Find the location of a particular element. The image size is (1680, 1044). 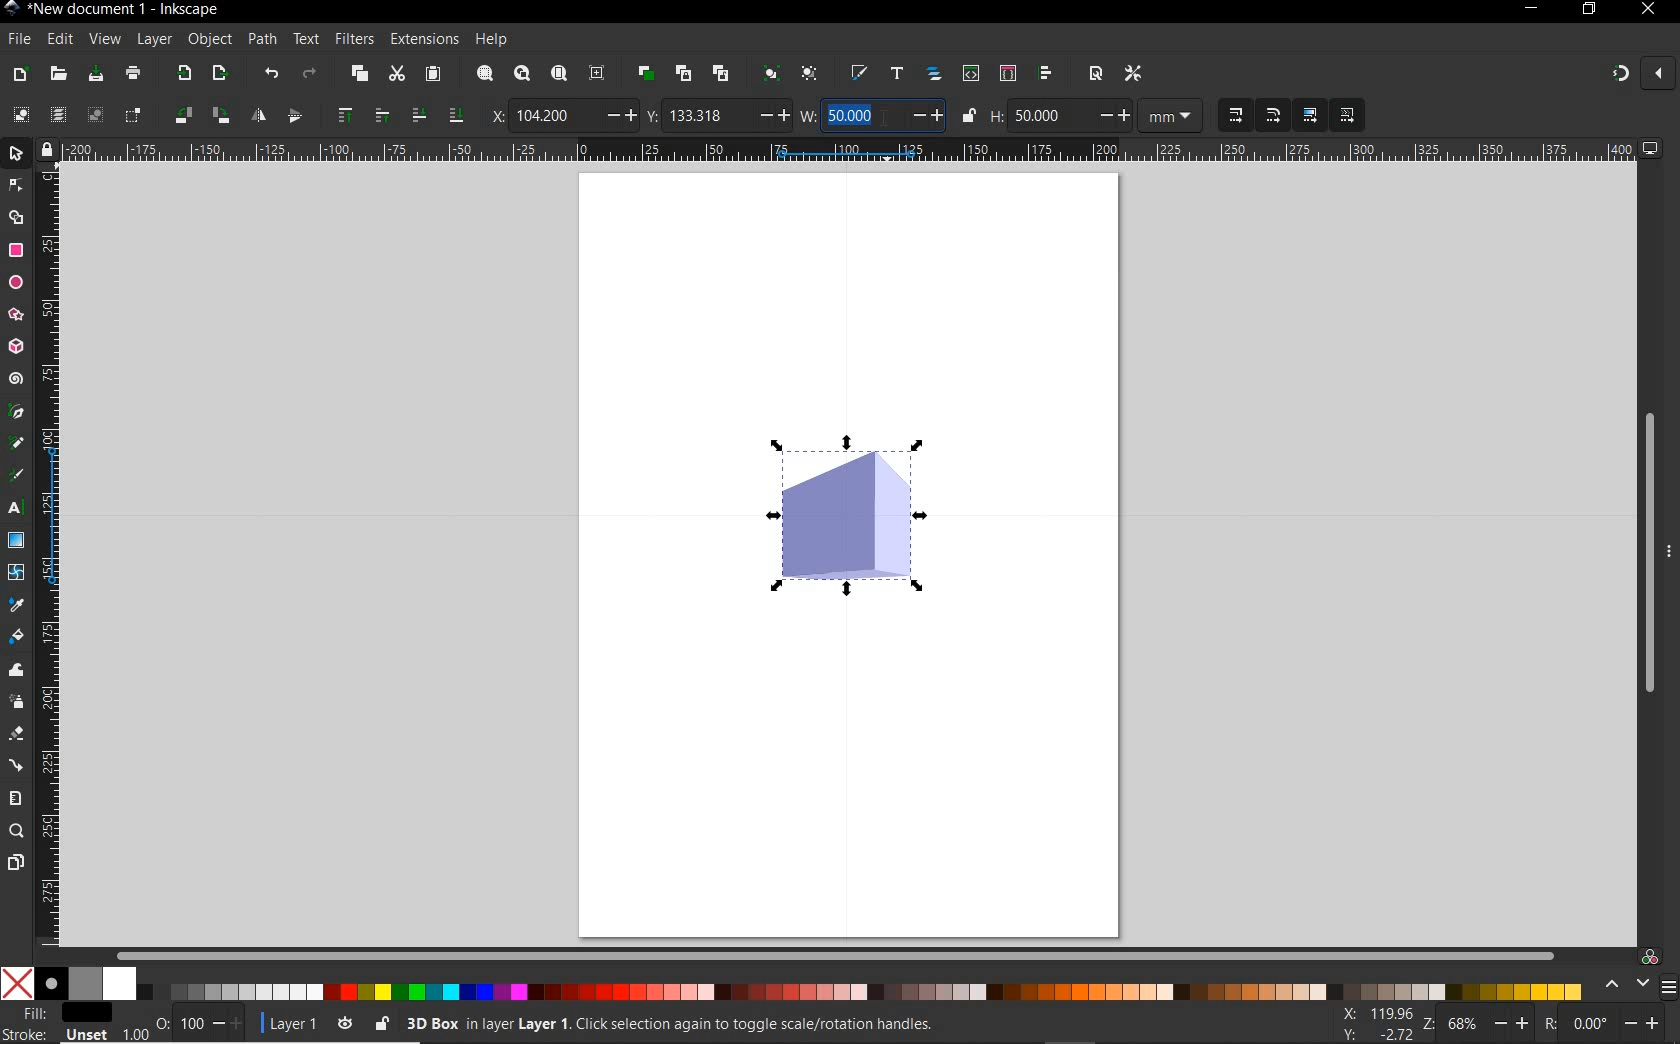

edit is located at coordinates (58, 40).